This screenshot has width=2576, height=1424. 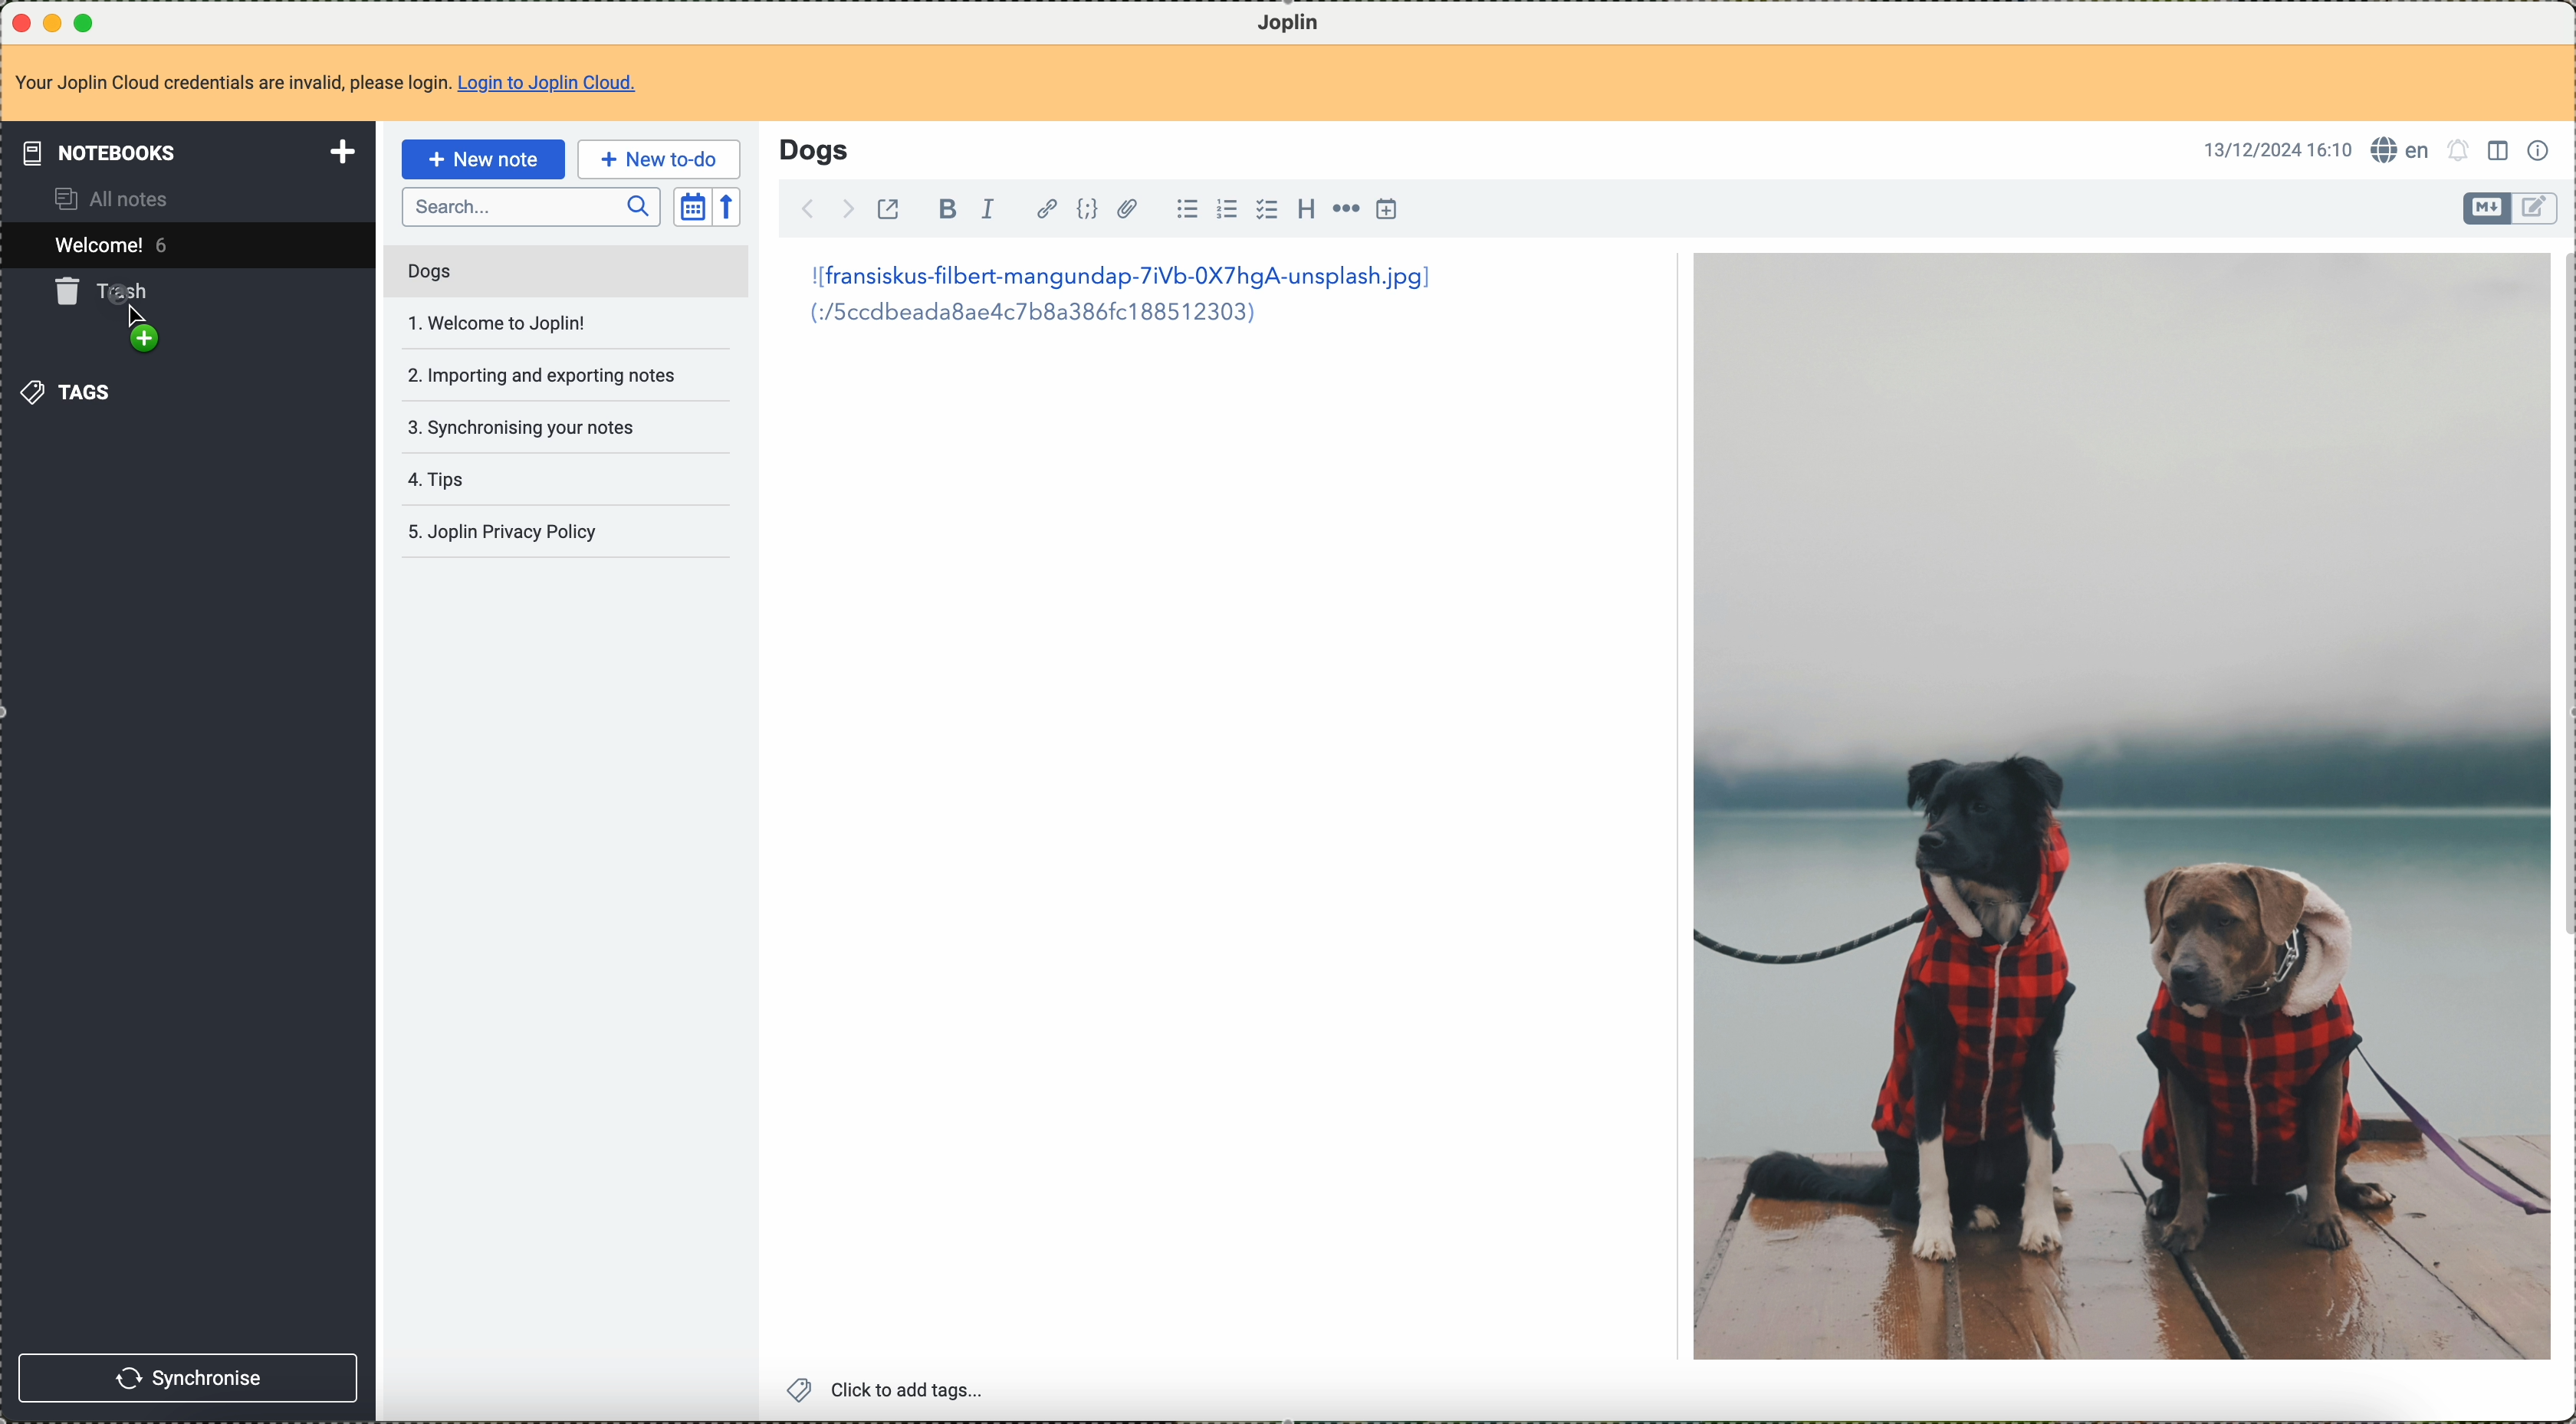 What do you see at coordinates (1185, 211) in the screenshot?
I see `bulleted list` at bounding box center [1185, 211].